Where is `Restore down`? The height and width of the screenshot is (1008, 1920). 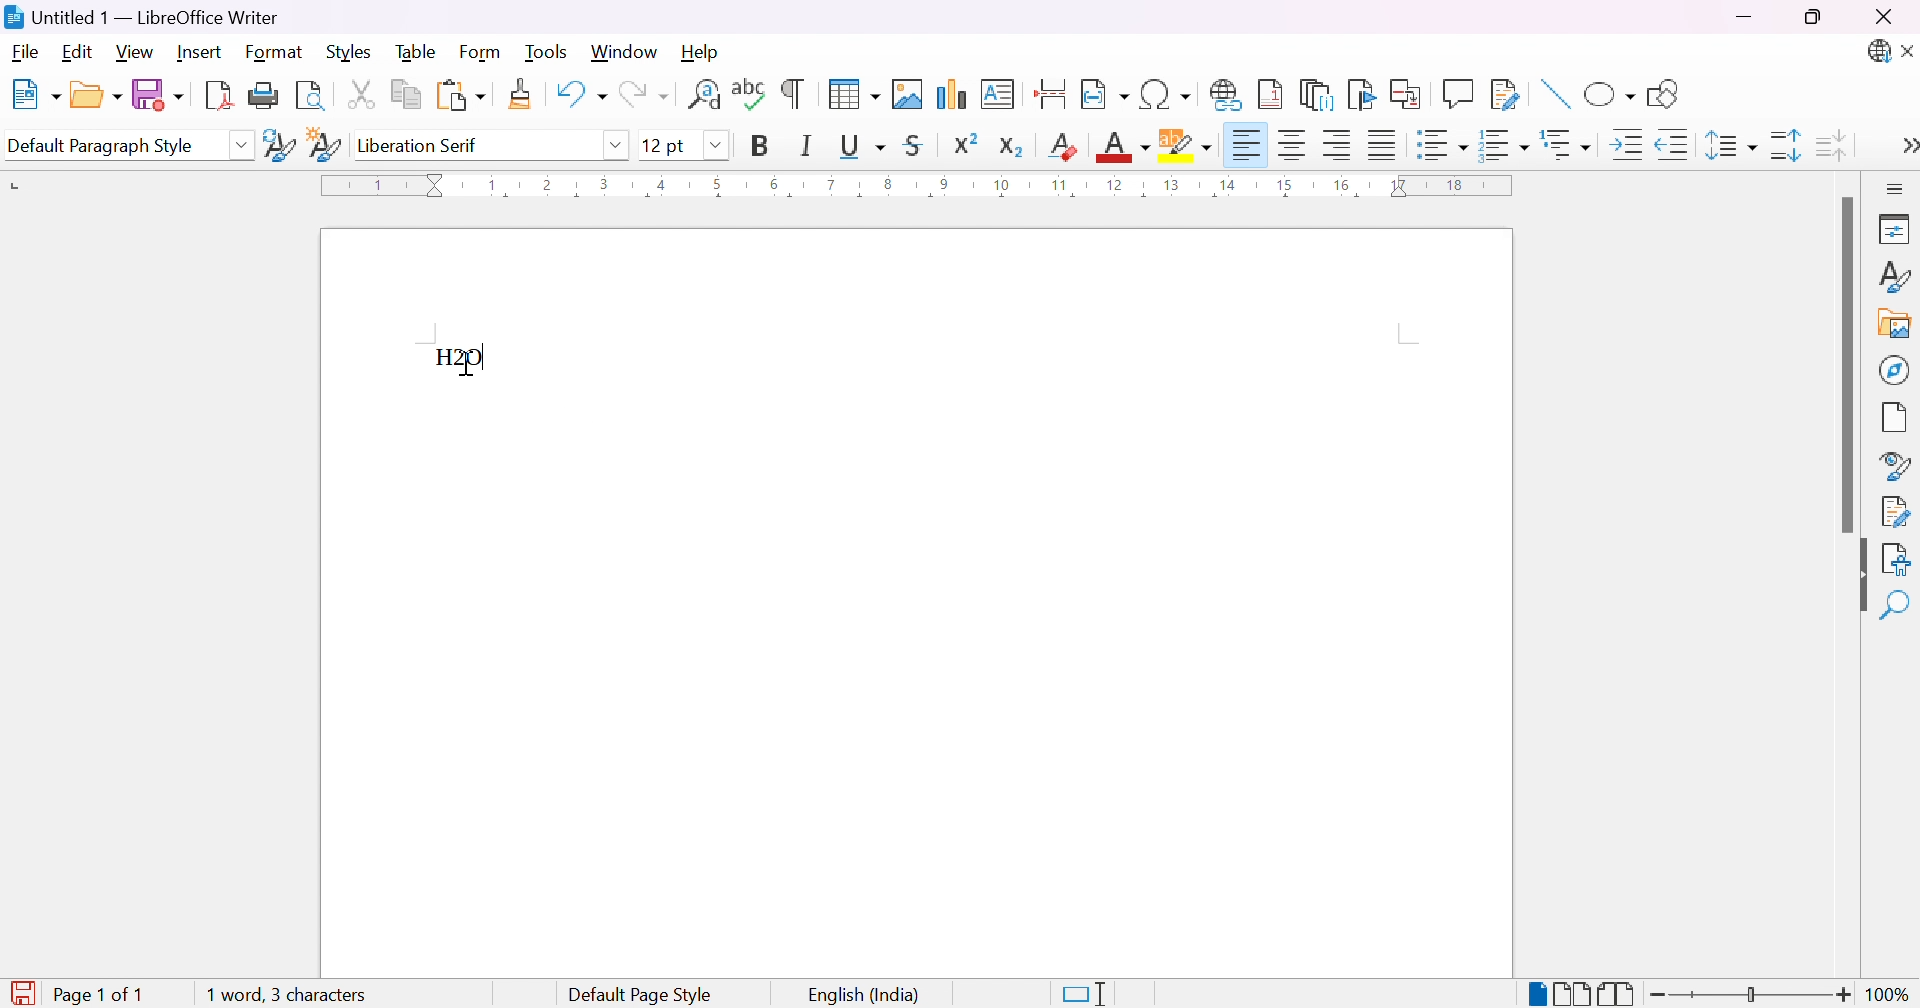
Restore down is located at coordinates (1813, 19).